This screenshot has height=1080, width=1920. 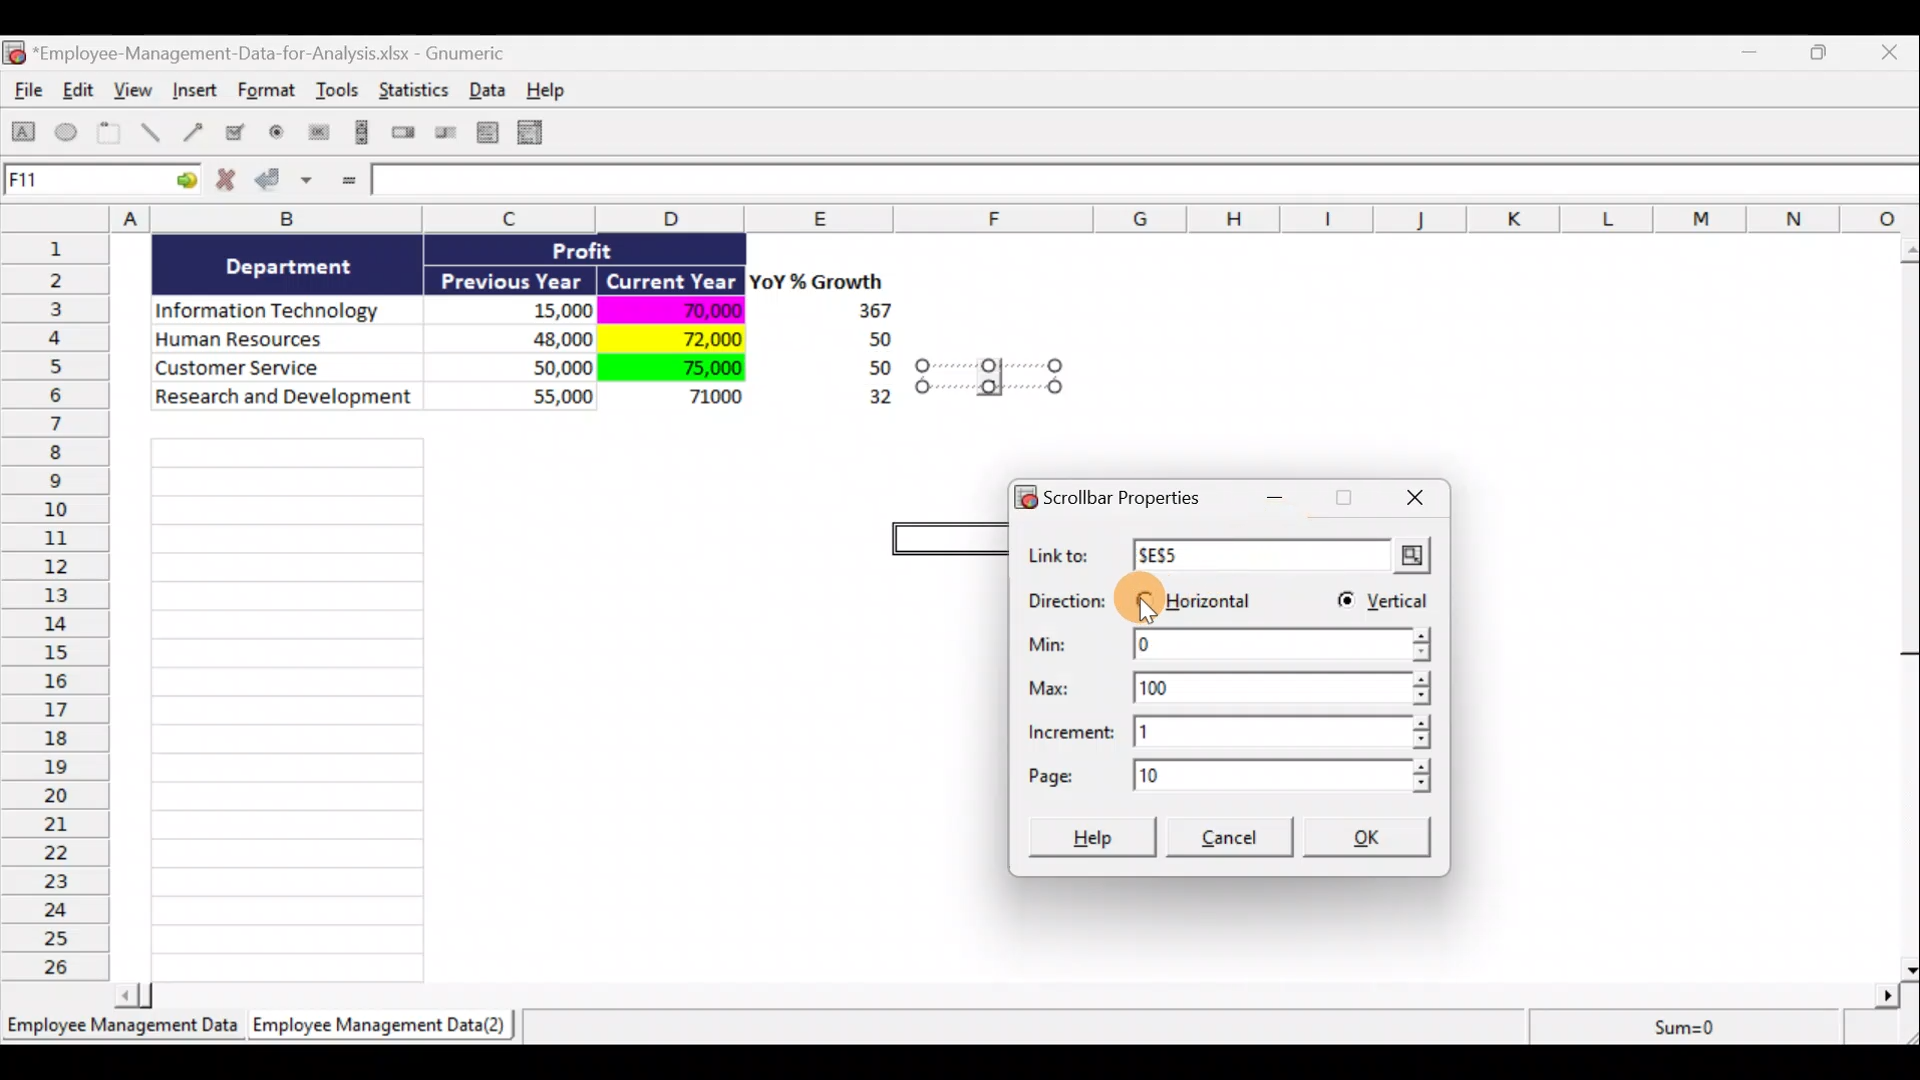 I want to click on Direction, so click(x=1067, y=603).